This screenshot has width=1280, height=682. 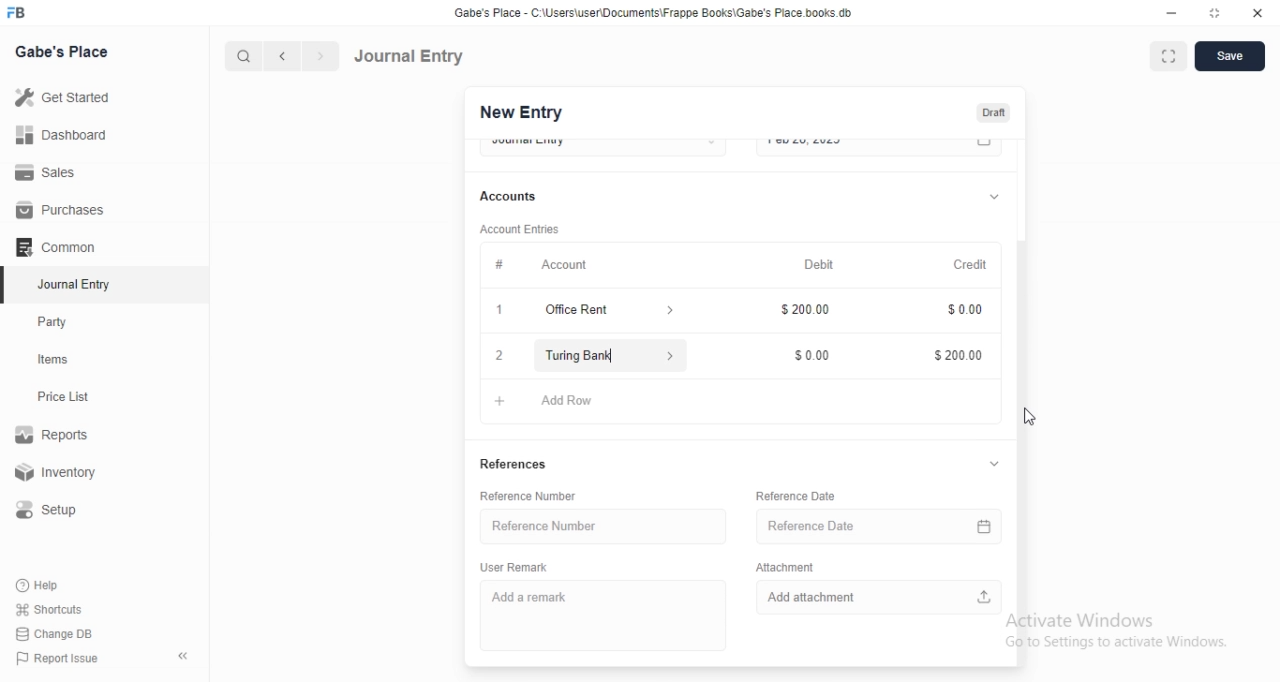 What do you see at coordinates (59, 135) in the screenshot?
I see `Dashboard` at bounding box center [59, 135].